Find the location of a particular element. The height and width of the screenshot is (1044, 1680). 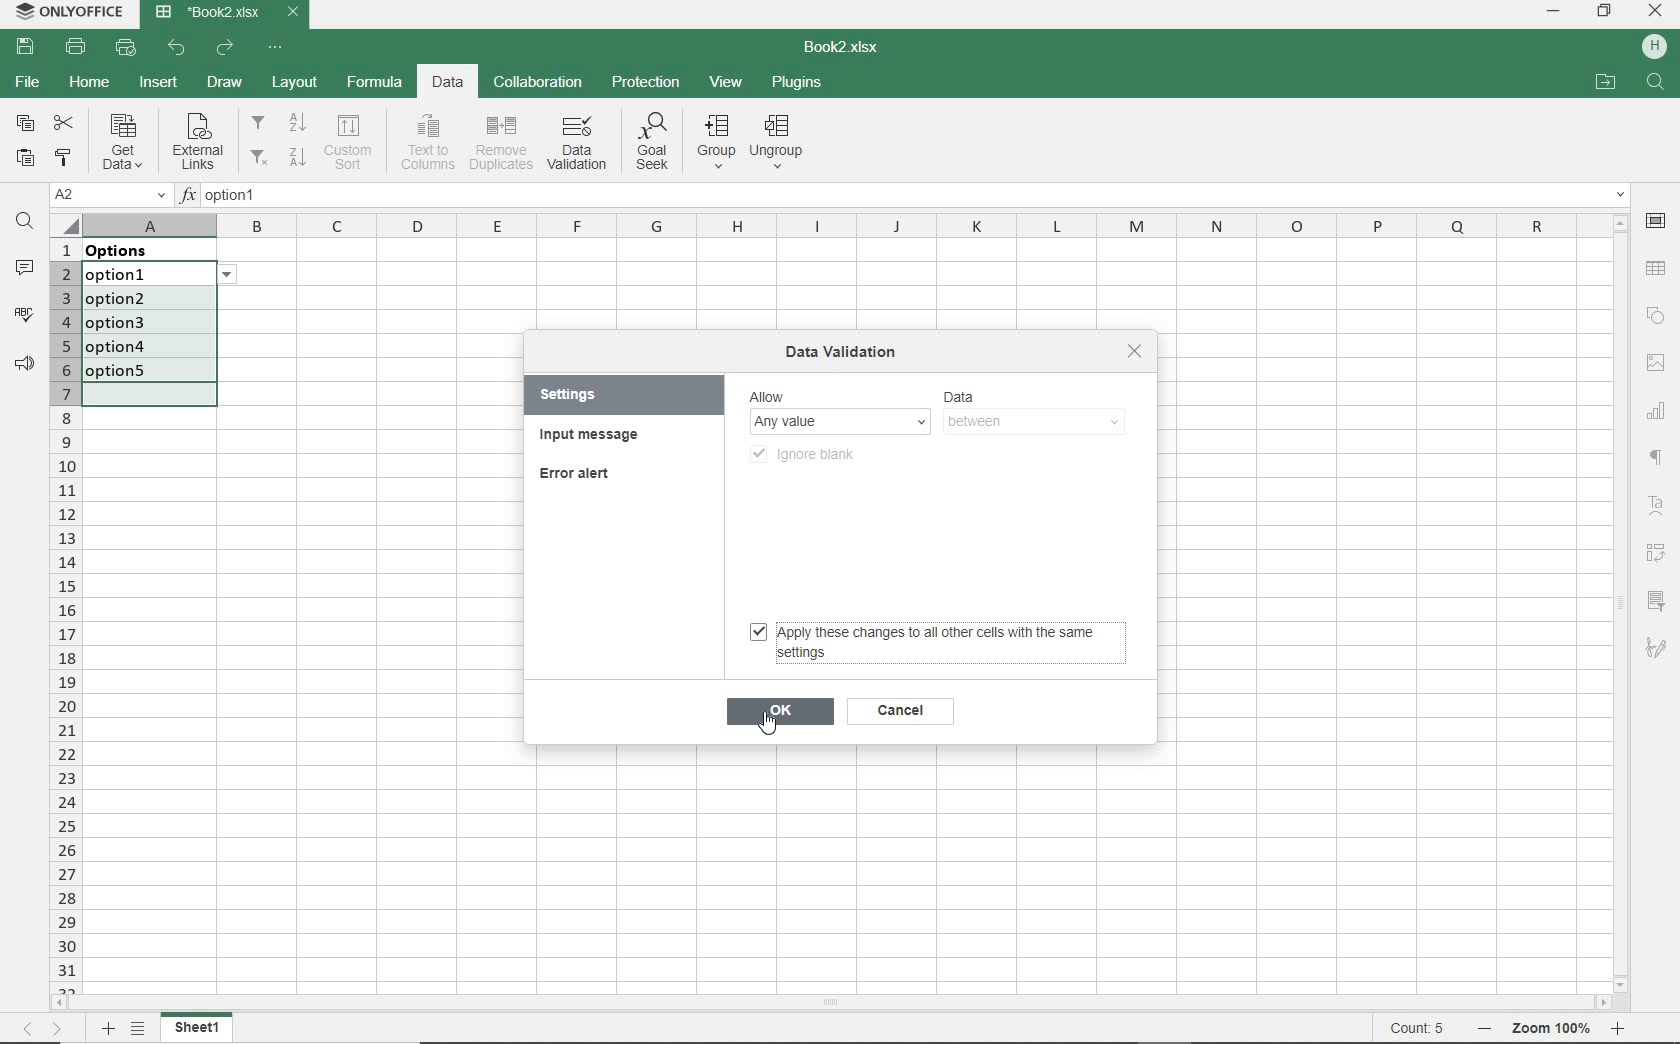

CUSTOMIZE QUICK ACCESS TOOLBAR is located at coordinates (277, 48).